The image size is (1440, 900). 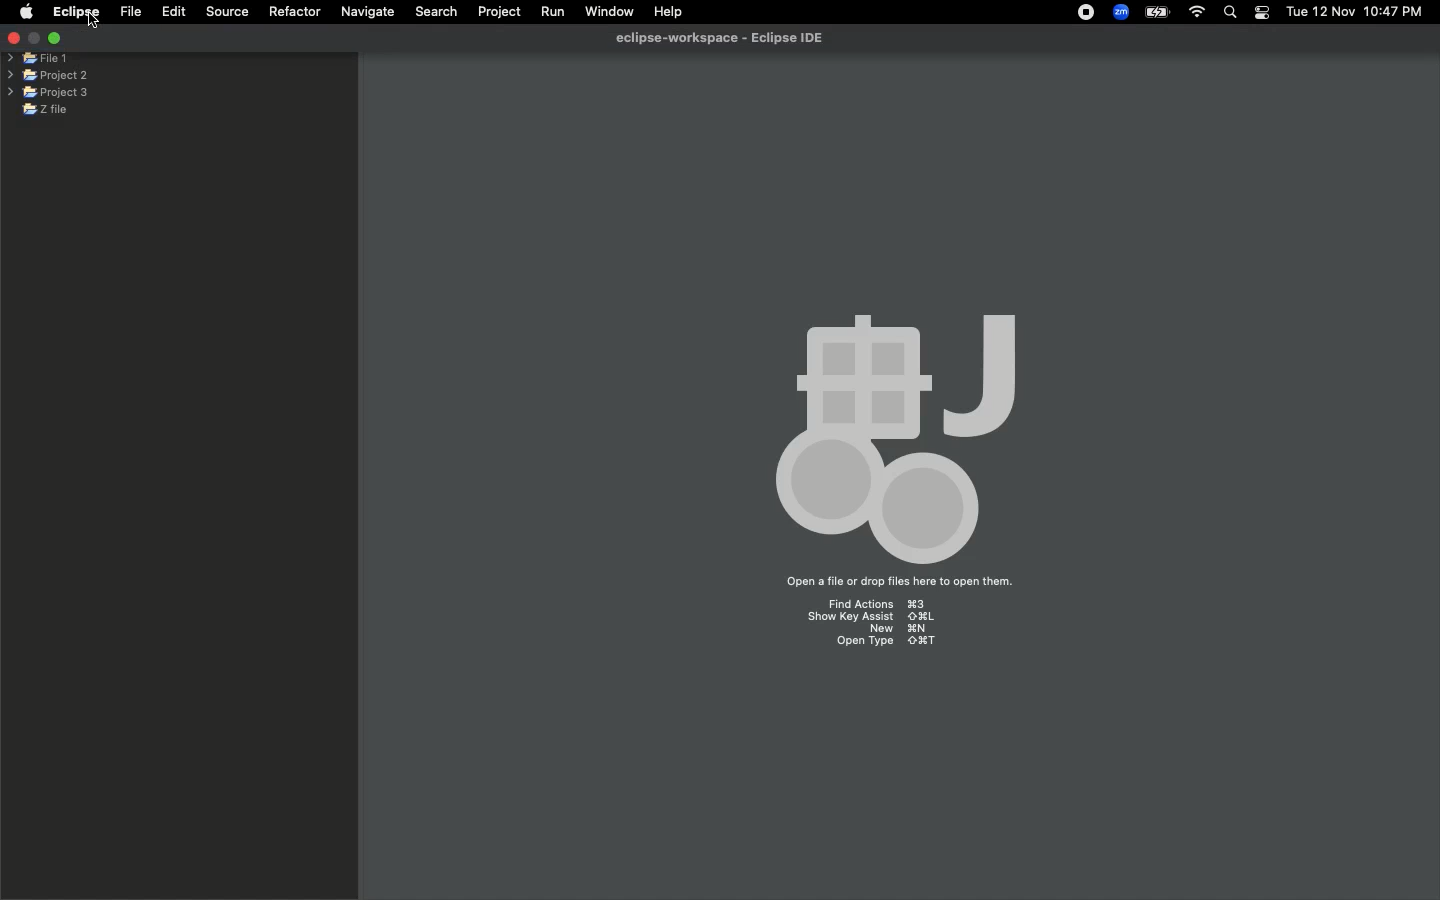 What do you see at coordinates (130, 11) in the screenshot?
I see `File` at bounding box center [130, 11].